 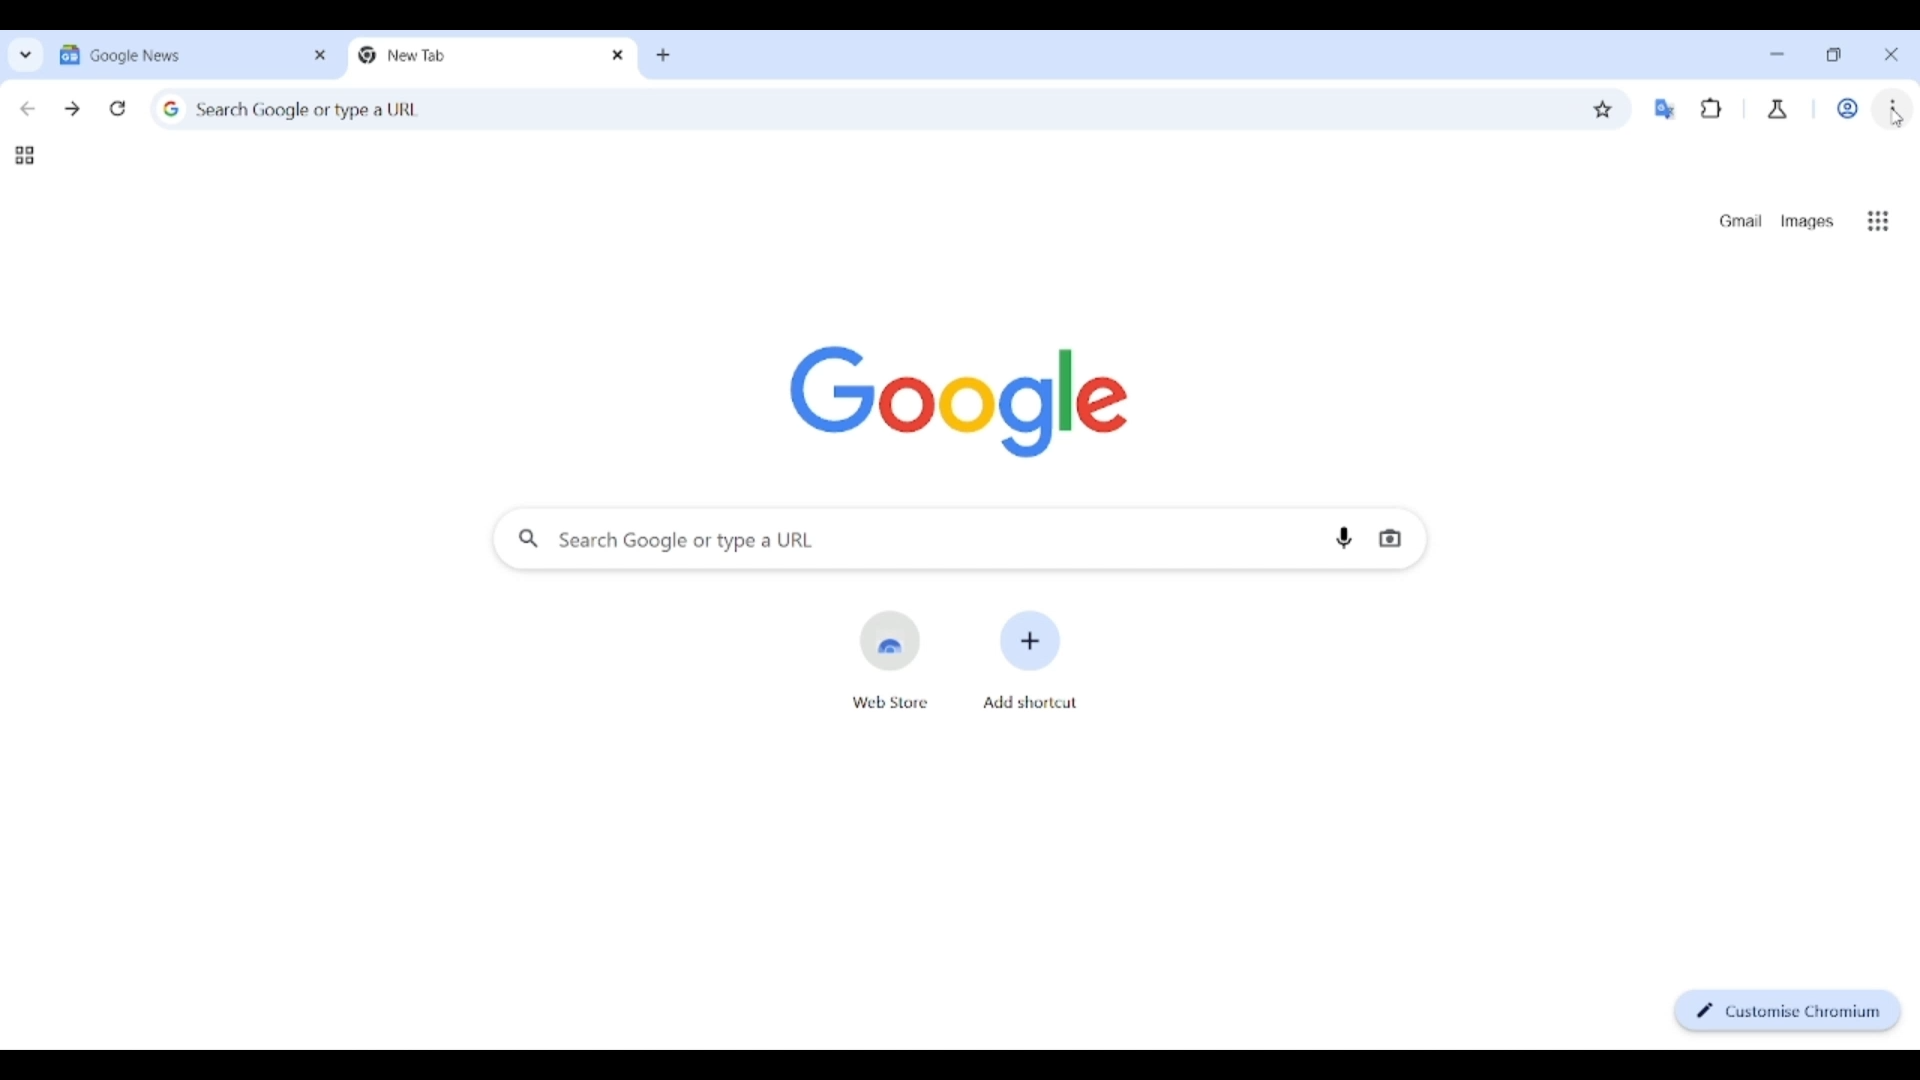 I want to click on Bookmark this tab, so click(x=1603, y=110).